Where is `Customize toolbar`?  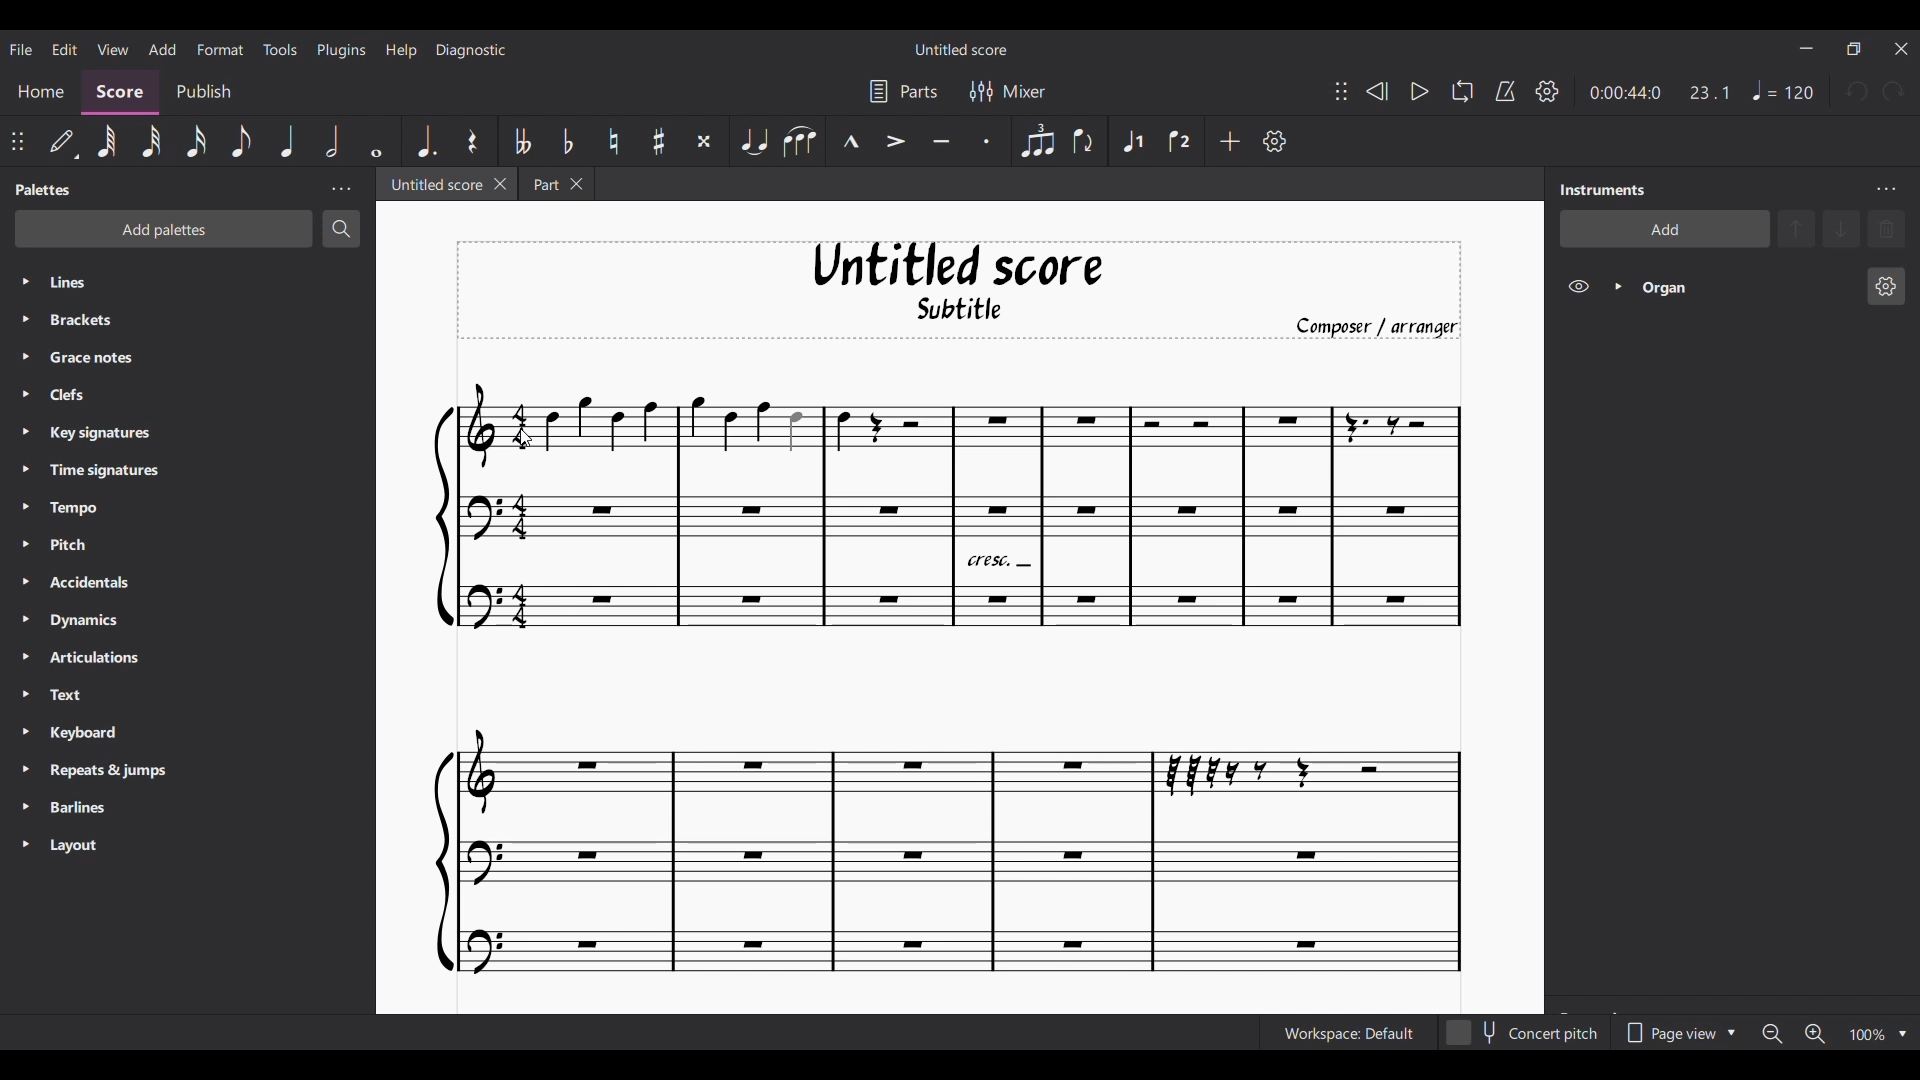
Customize toolbar is located at coordinates (1275, 141).